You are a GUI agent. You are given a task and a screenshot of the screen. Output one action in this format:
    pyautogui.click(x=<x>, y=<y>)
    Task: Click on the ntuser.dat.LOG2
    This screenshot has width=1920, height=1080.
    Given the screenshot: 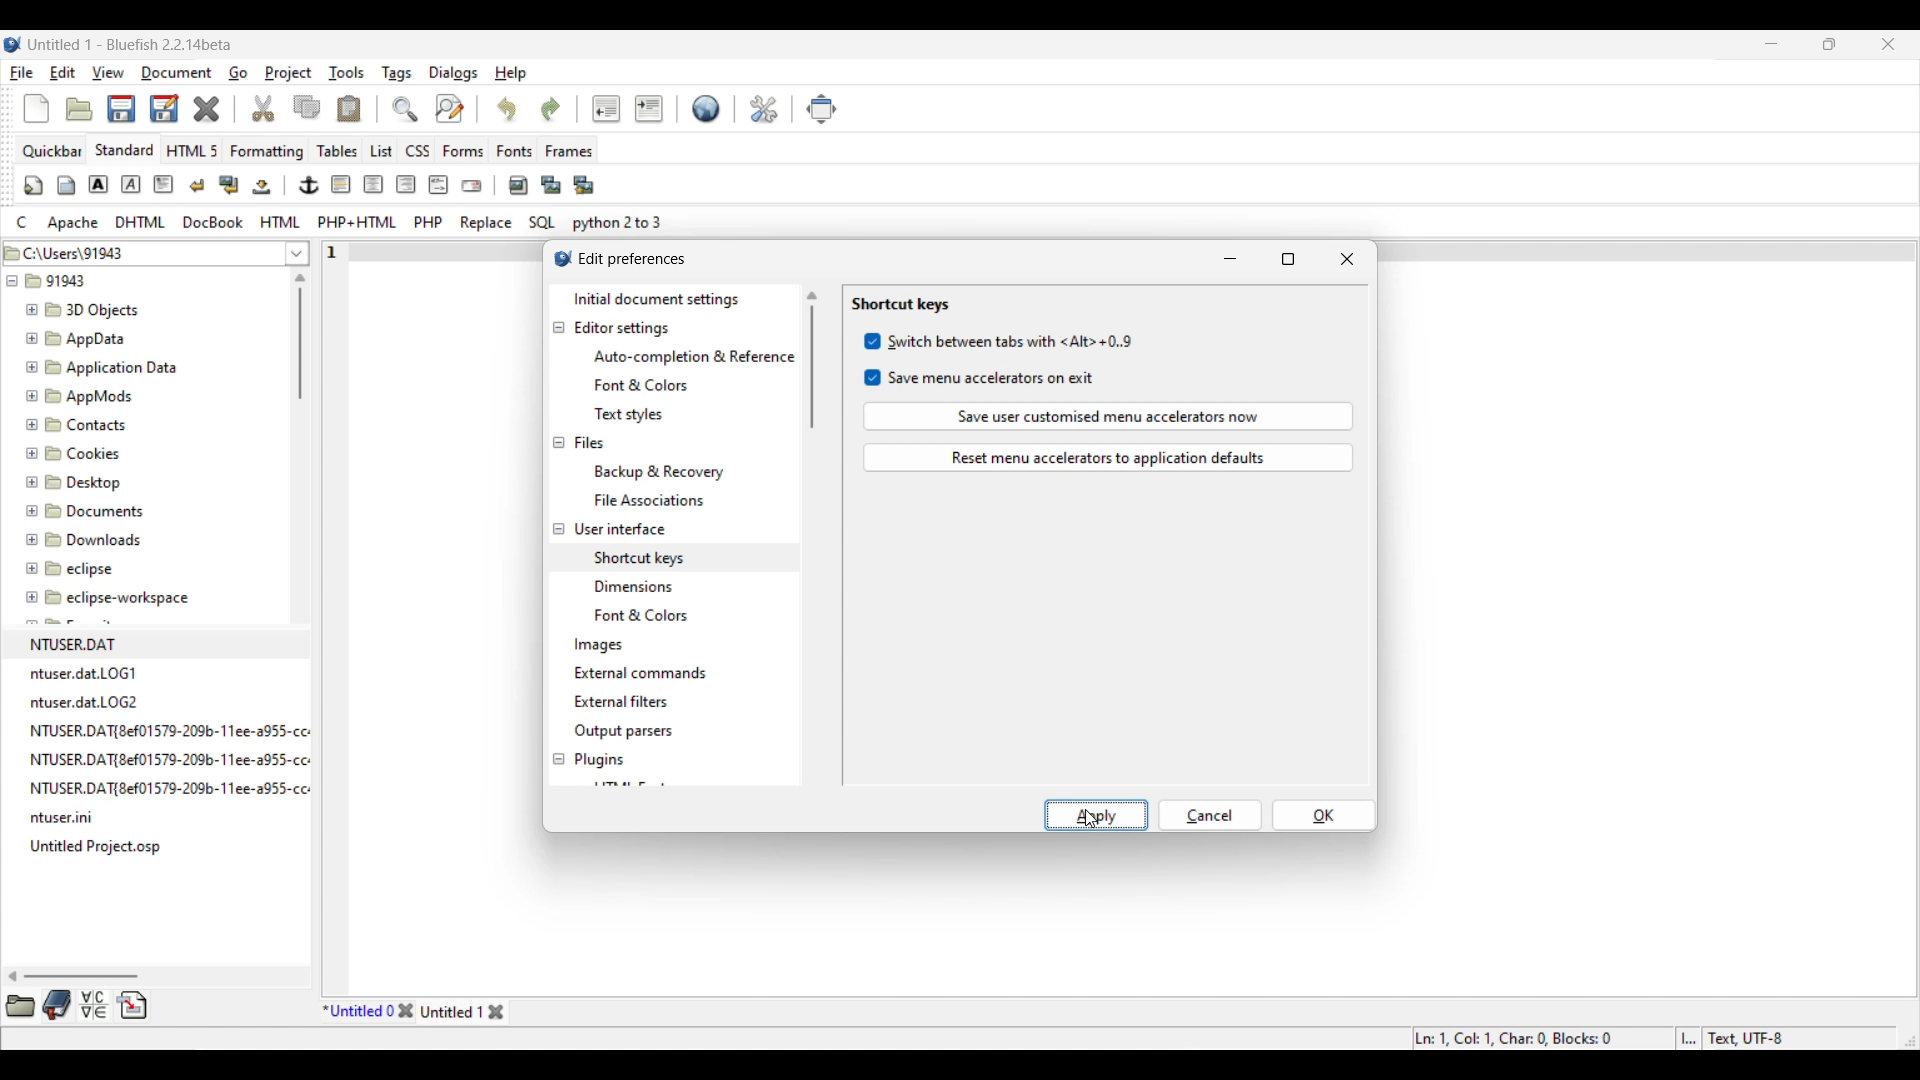 What is the action you would take?
    pyautogui.click(x=89, y=701)
    